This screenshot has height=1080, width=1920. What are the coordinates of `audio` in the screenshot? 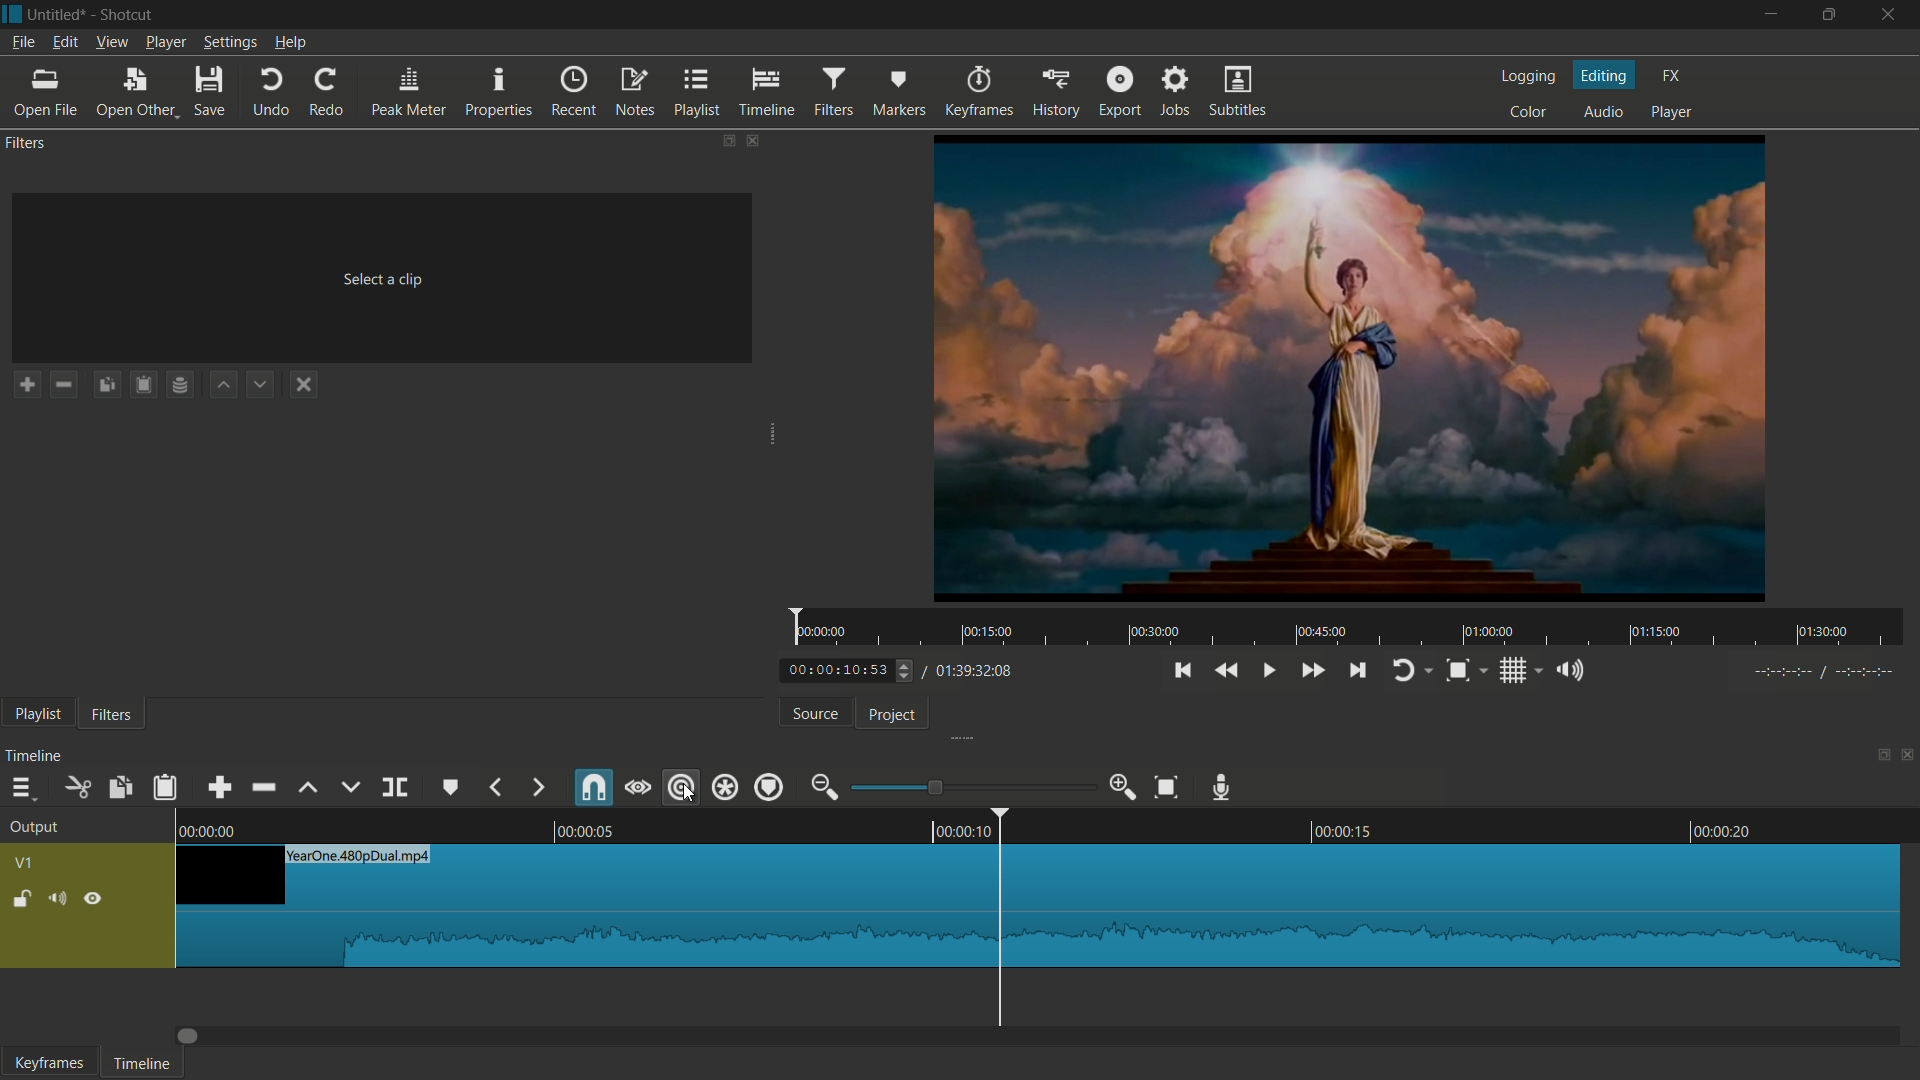 It's located at (1601, 110).